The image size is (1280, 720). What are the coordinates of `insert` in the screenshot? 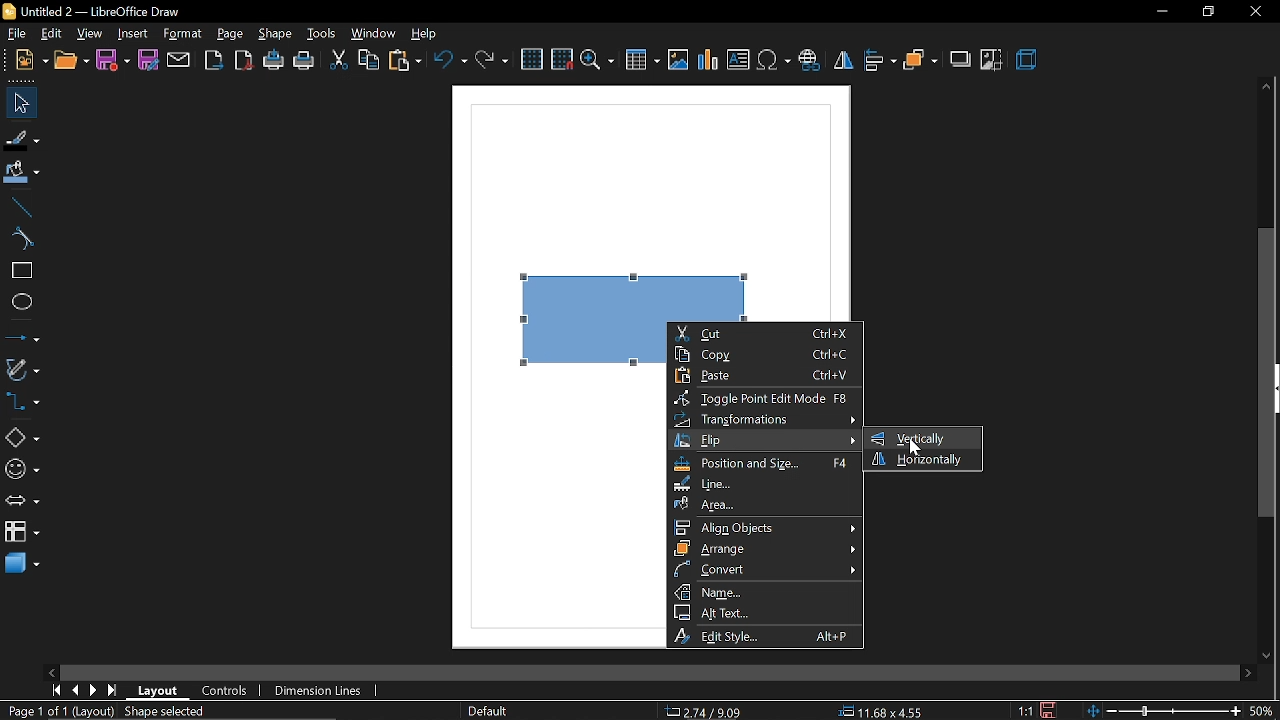 It's located at (132, 34).